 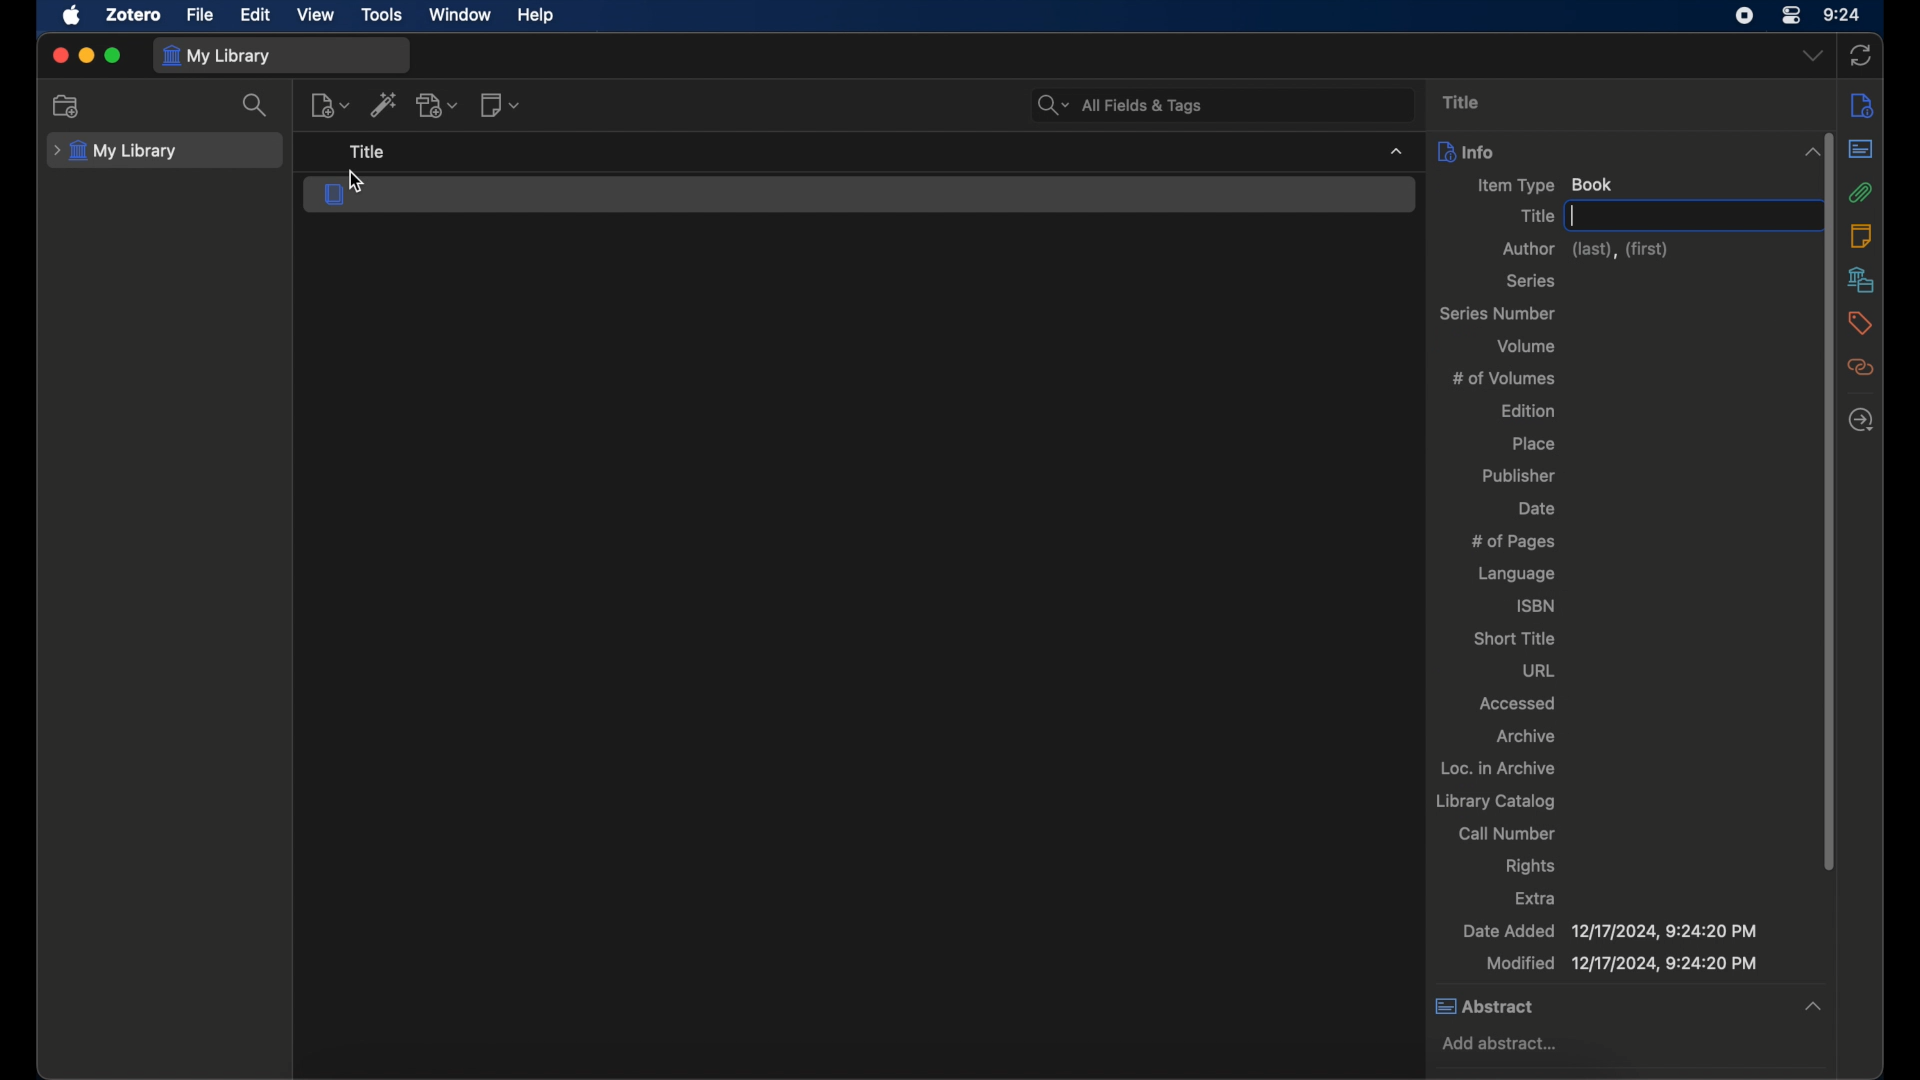 I want to click on cursor, so click(x=359, y=183).